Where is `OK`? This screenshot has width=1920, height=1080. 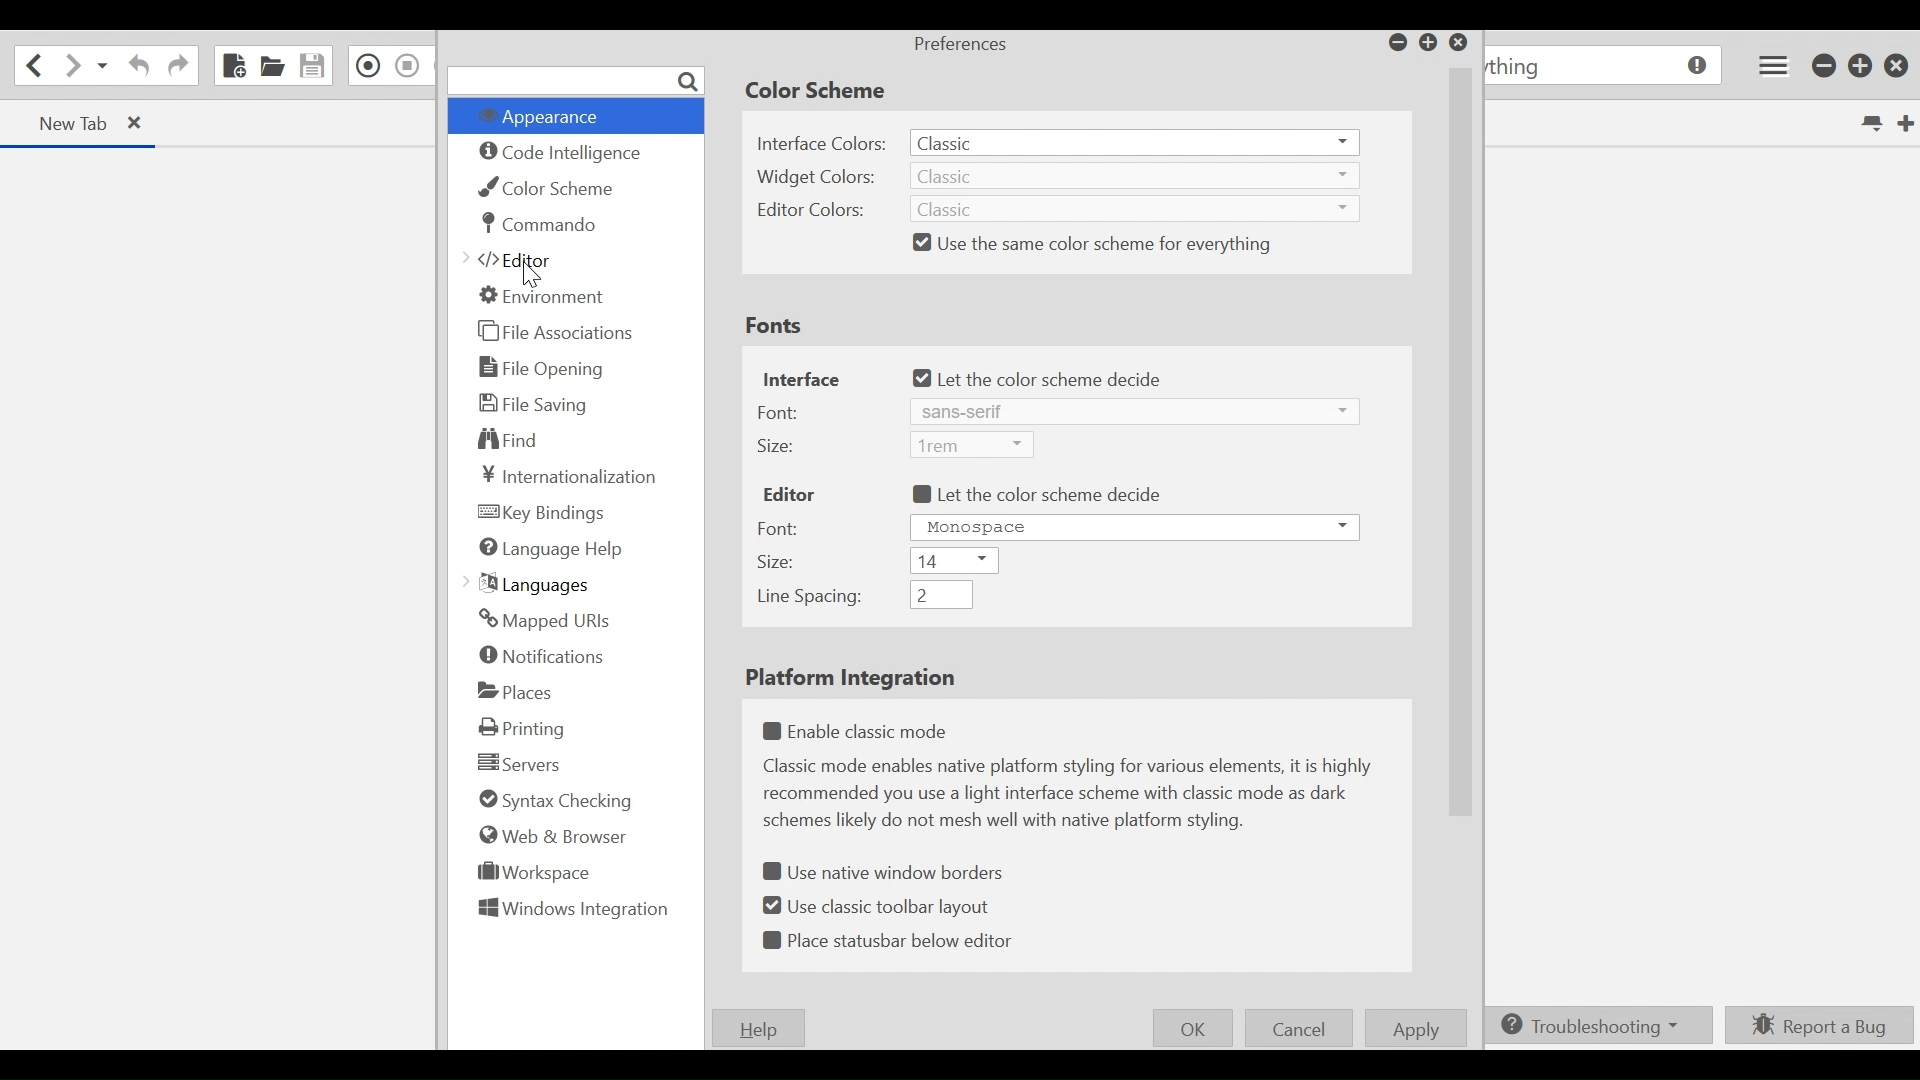
OK is located at coordinates (1190, 1027).